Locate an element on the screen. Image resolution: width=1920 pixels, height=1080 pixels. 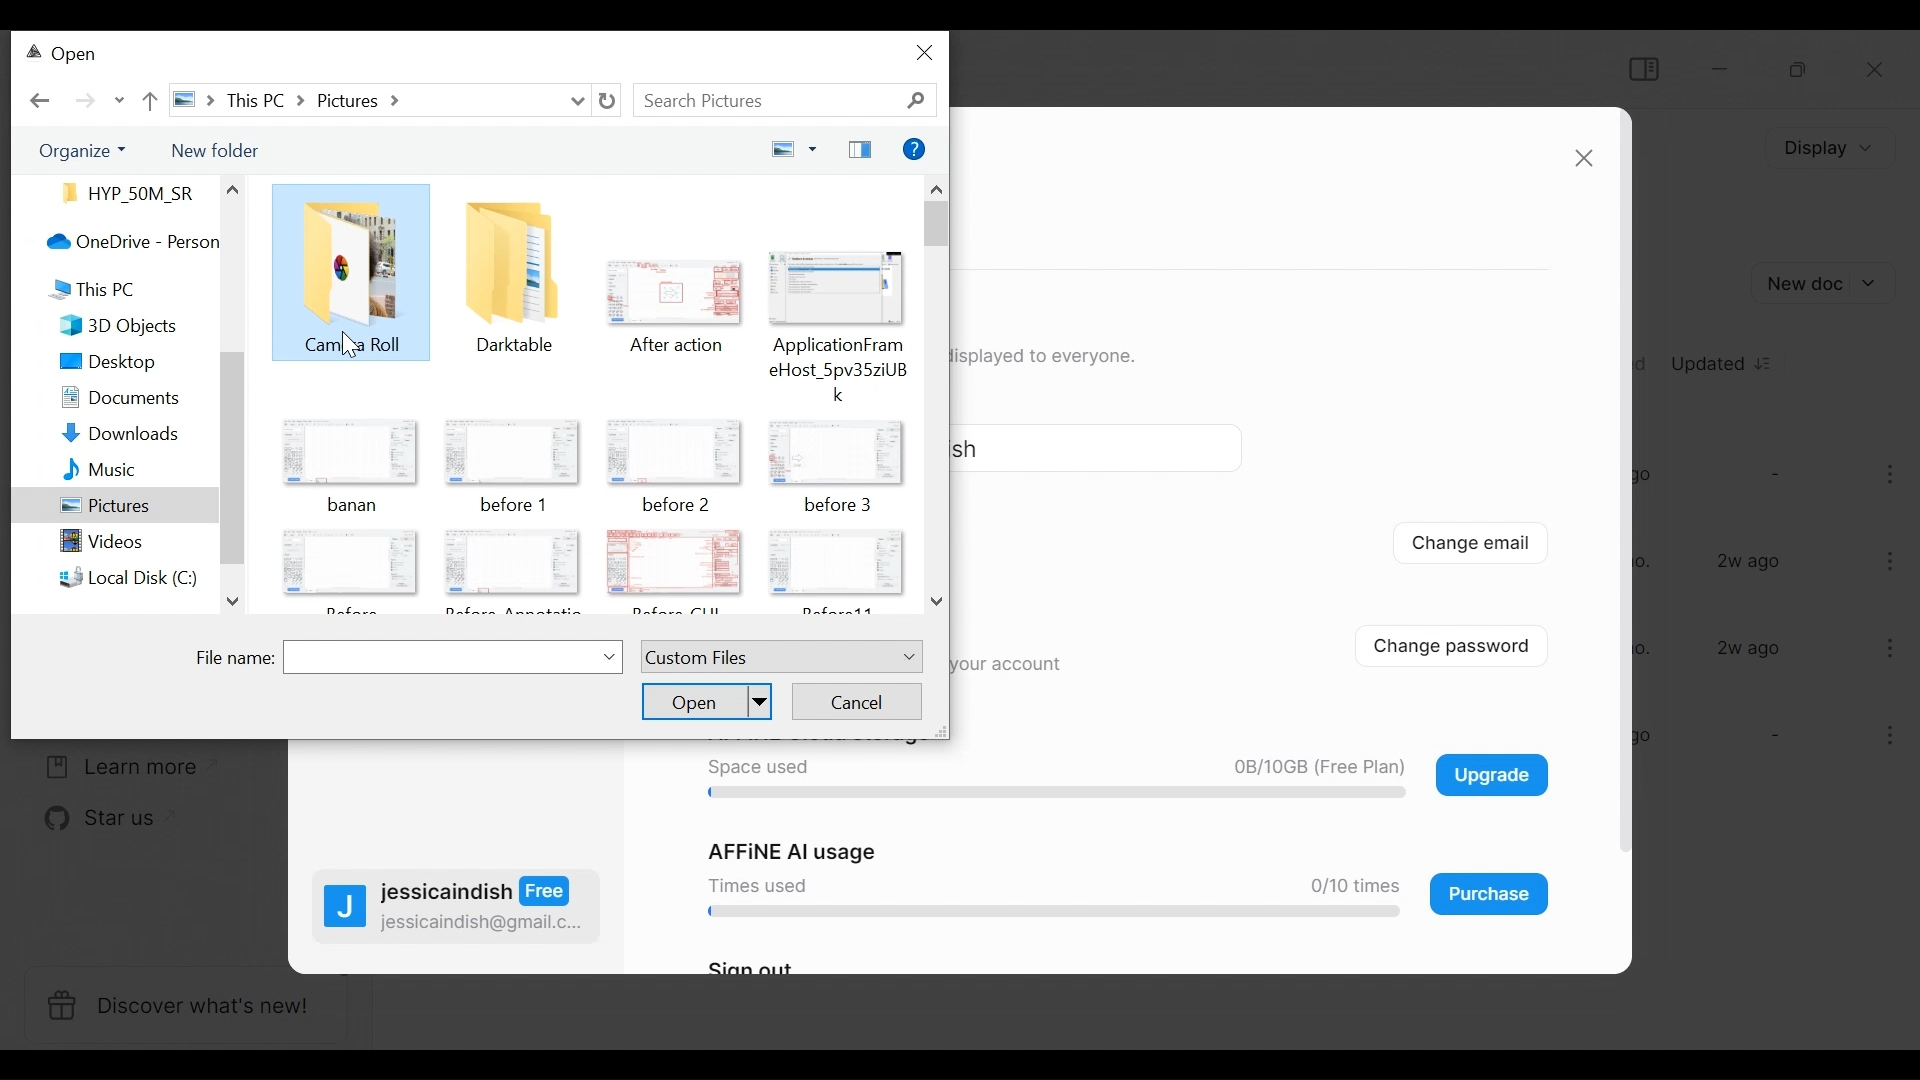
Star us is located at coordinates (88, 820).